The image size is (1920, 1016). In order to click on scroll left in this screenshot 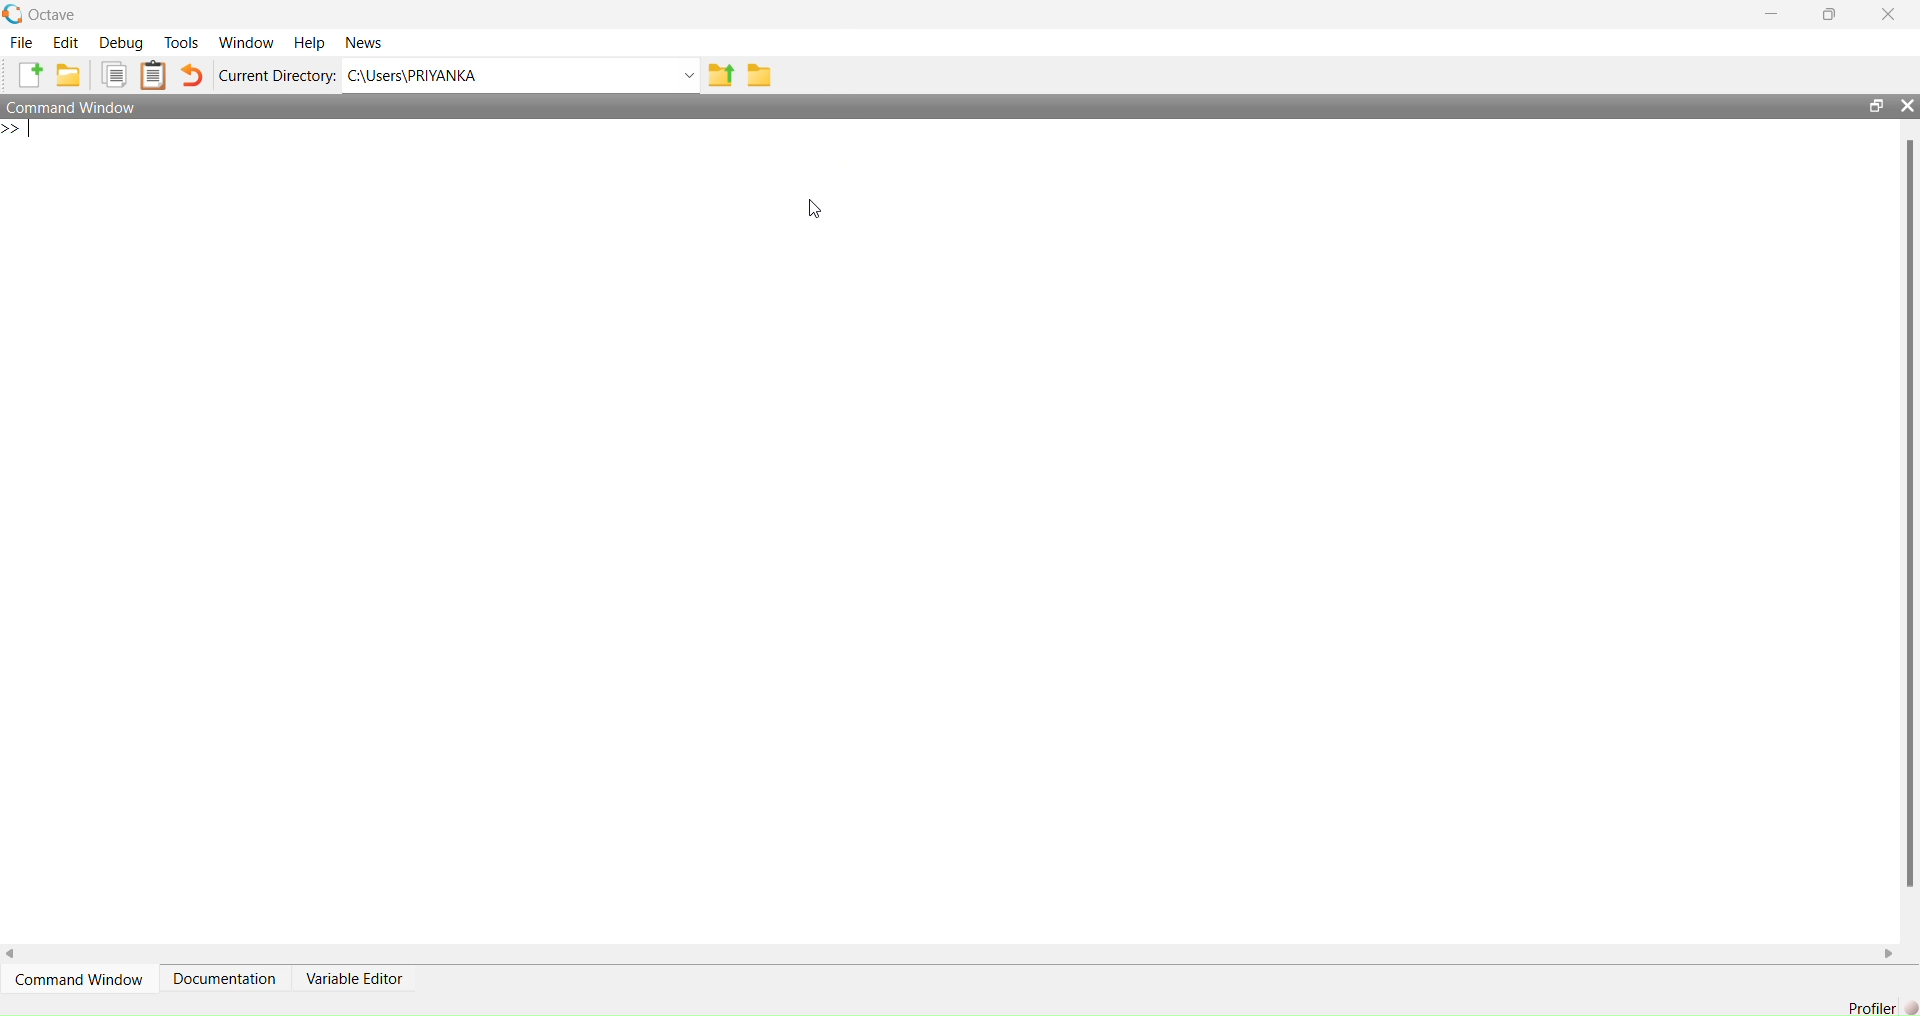, I will do `click(11, 952)`.